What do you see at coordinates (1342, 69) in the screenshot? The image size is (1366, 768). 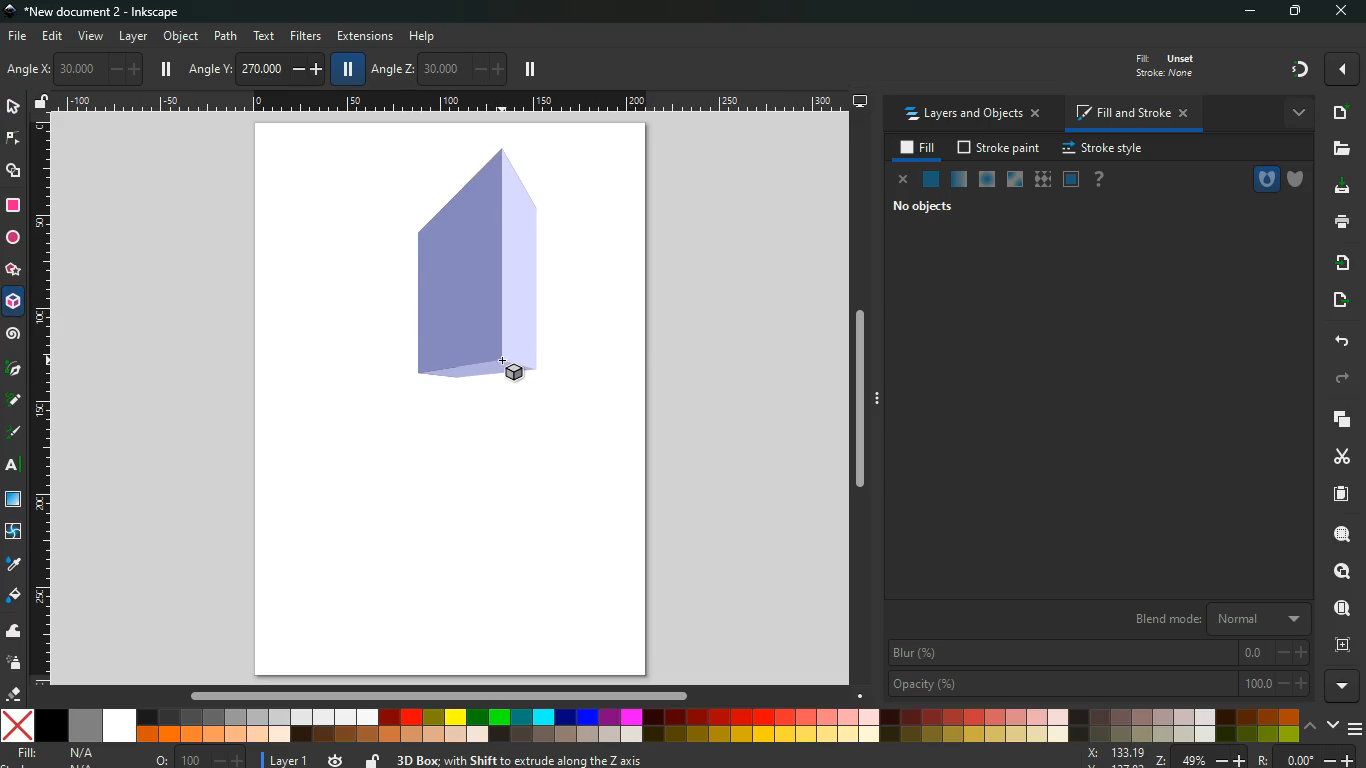 I see `more` at bounding box center [1342, 69].